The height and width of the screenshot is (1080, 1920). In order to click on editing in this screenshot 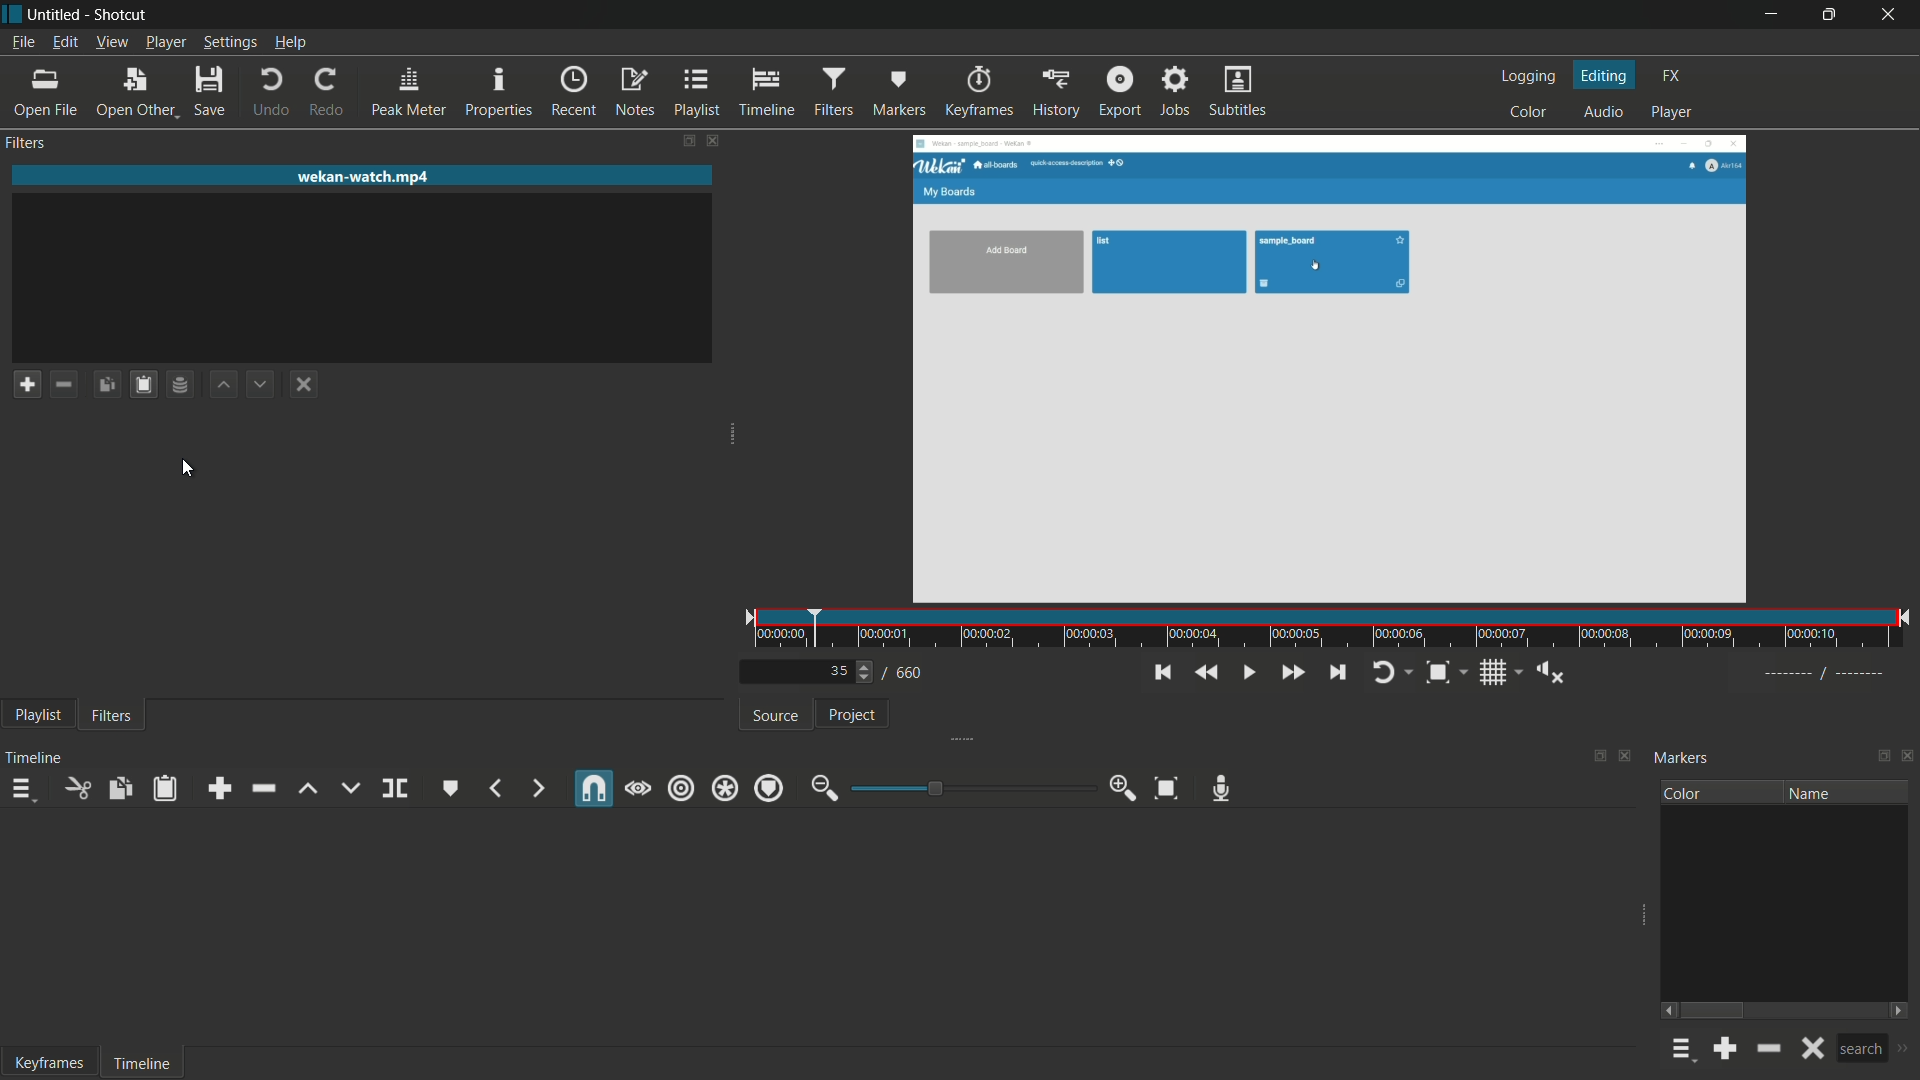, I will do `click(1604, 76)`.